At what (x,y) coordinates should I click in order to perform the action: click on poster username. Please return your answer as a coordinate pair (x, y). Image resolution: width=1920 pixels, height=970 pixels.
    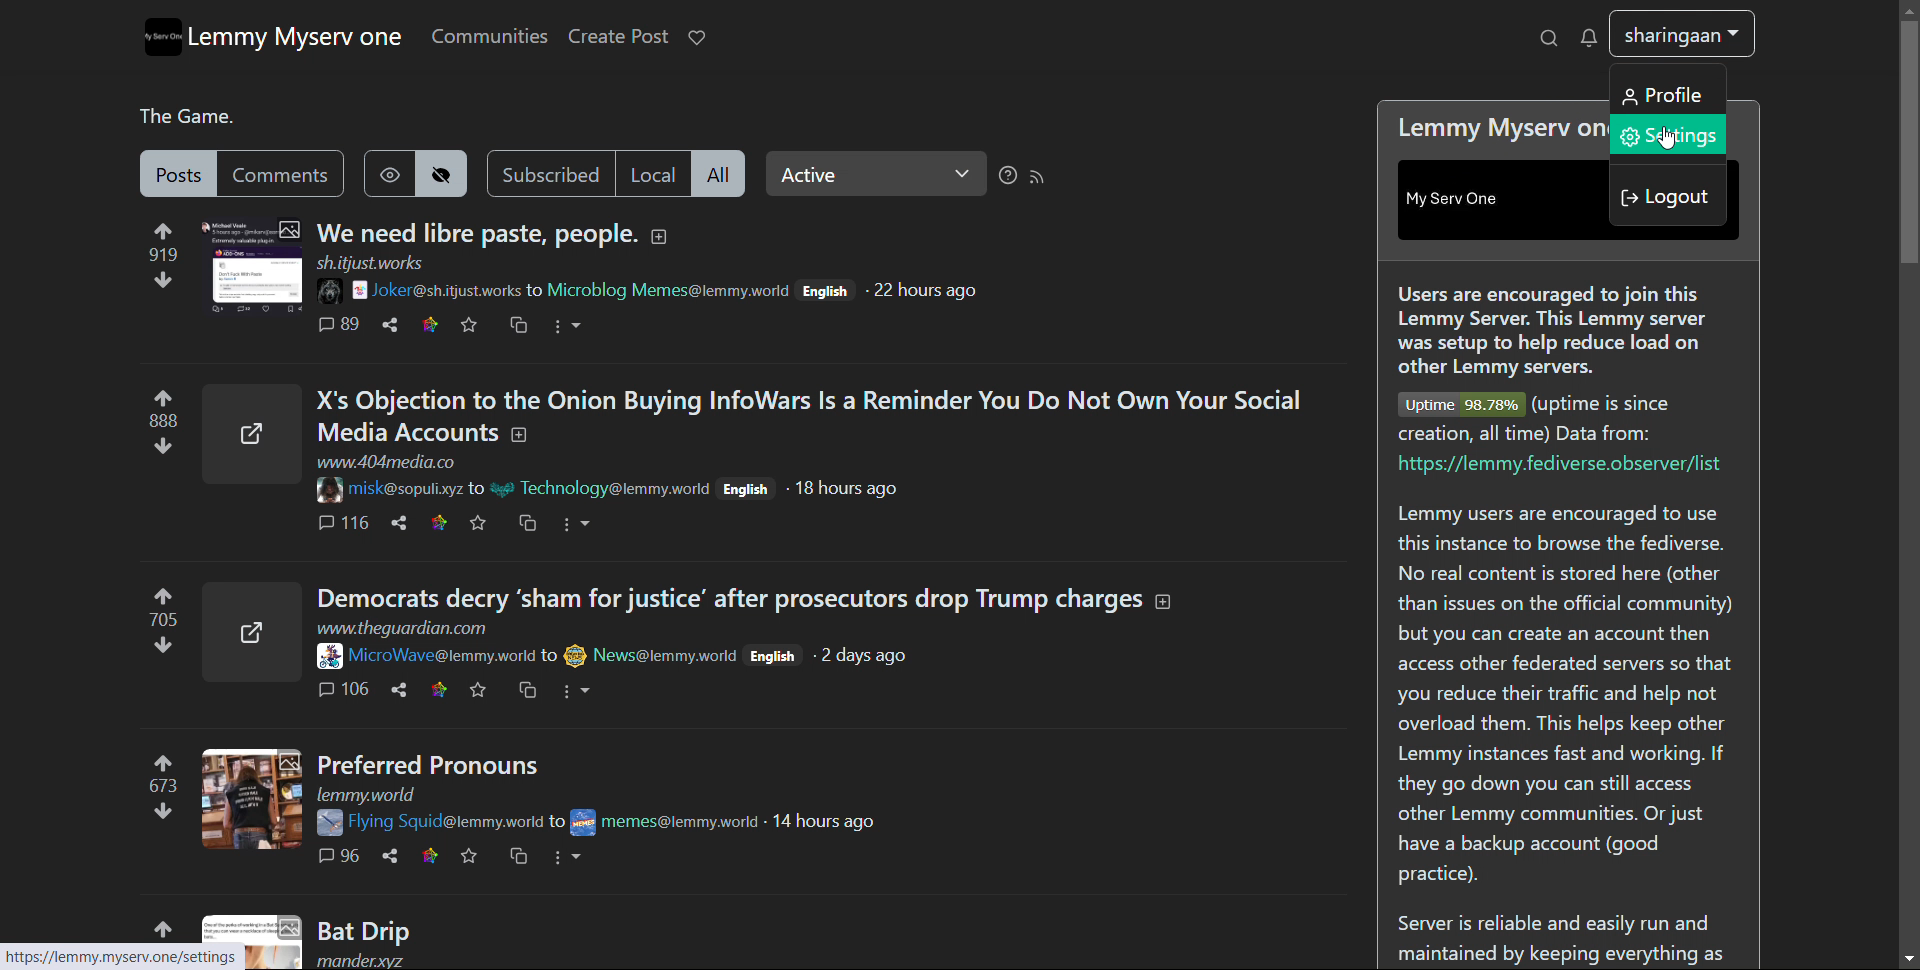
    Looking at the image, I should click on (665, 655).